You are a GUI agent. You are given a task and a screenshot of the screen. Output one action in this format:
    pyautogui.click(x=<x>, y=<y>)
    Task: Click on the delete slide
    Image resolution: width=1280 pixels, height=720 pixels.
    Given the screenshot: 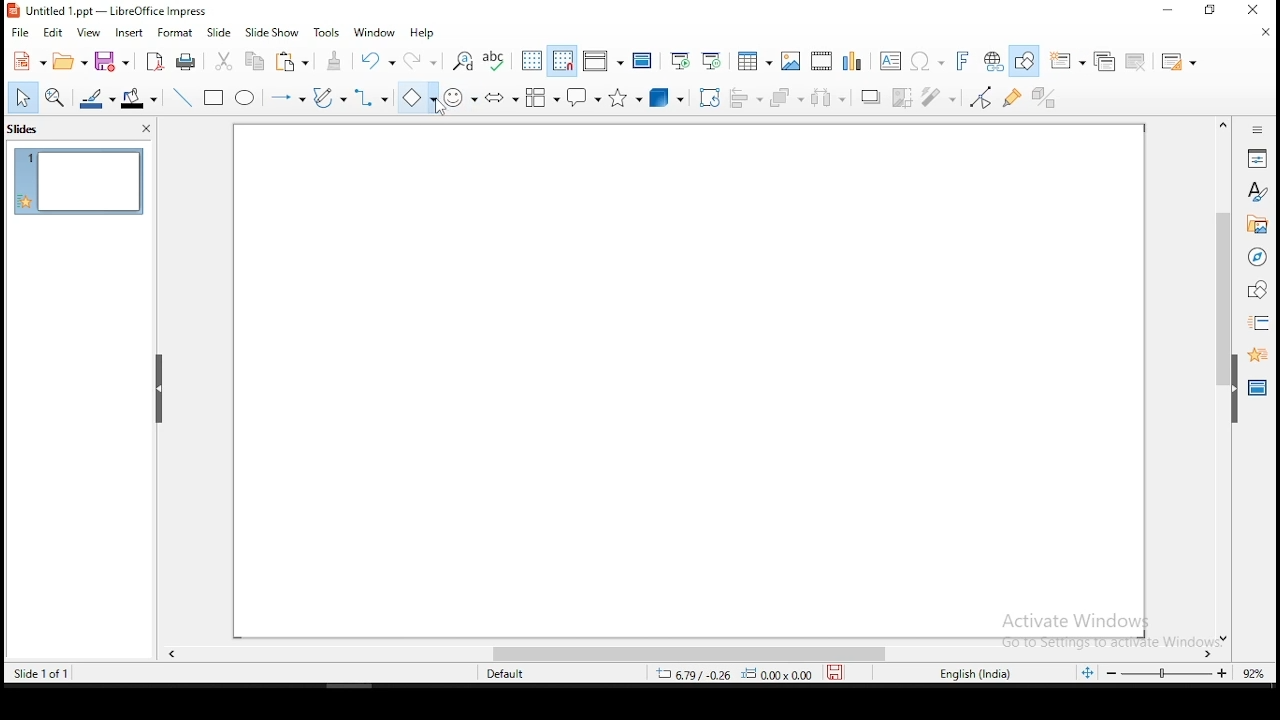 What is the action you would take?
    pyautogui.click(x=1135, y=60)
    